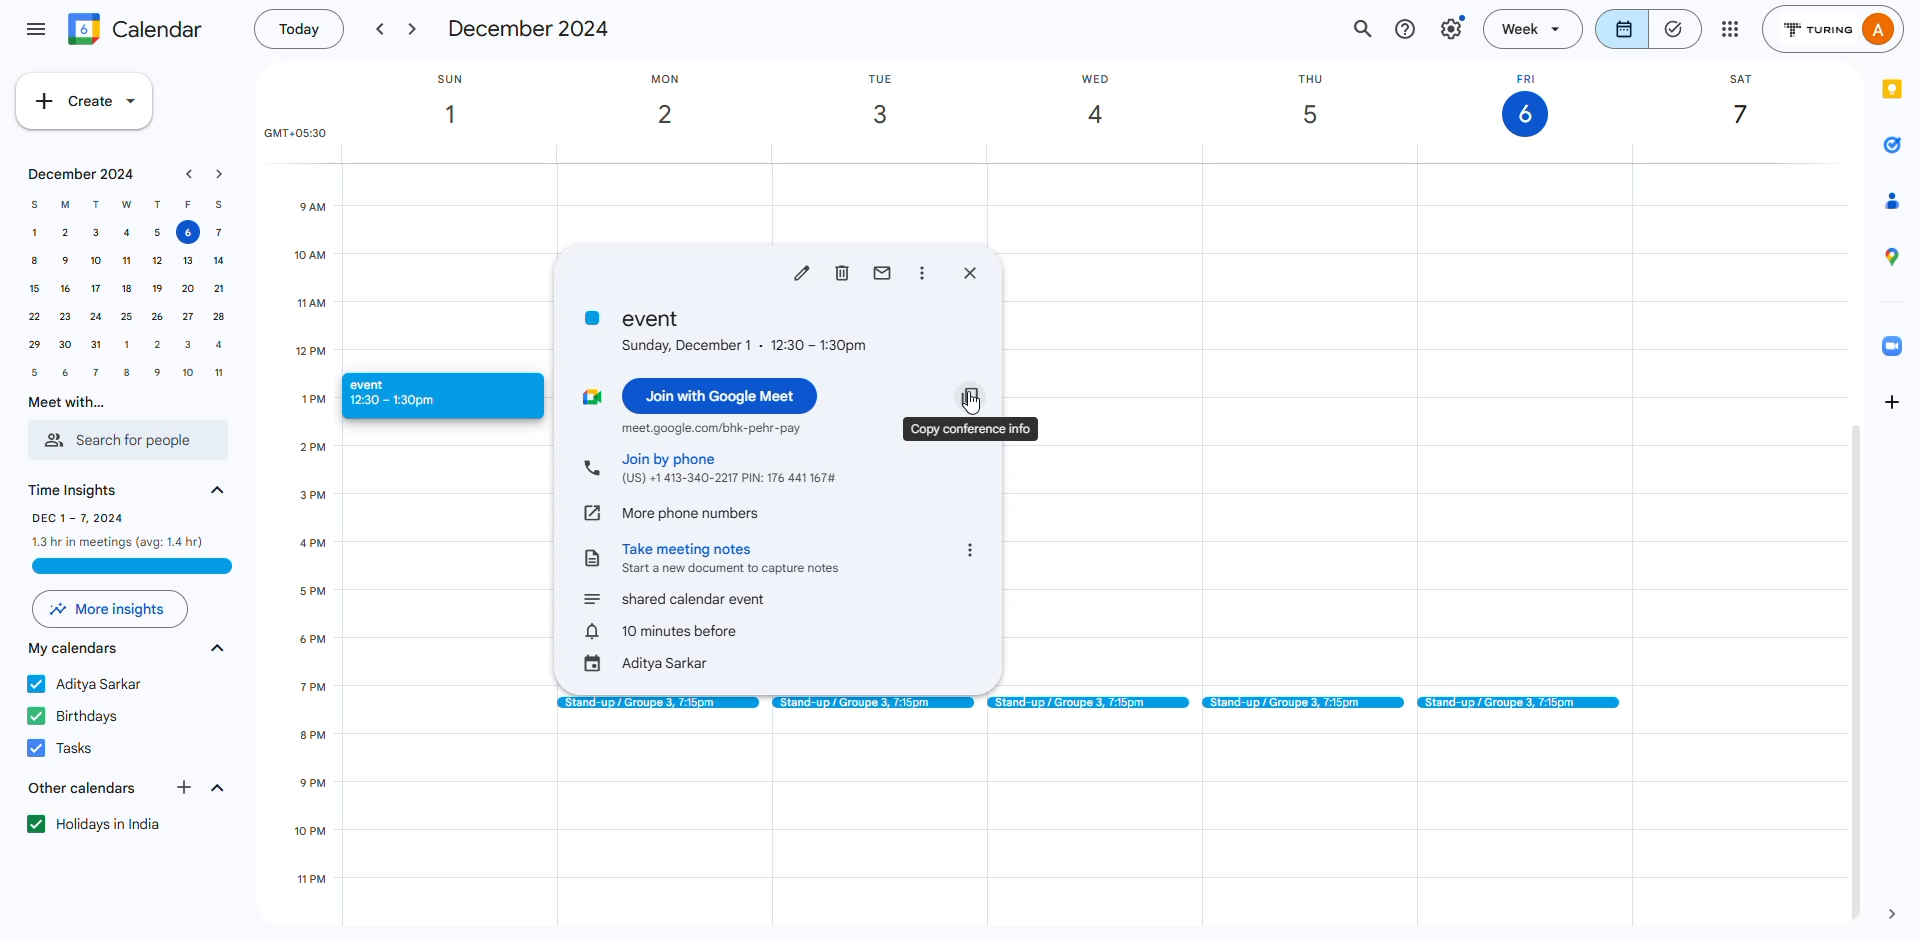  I want to click on T, so click(95, 203).